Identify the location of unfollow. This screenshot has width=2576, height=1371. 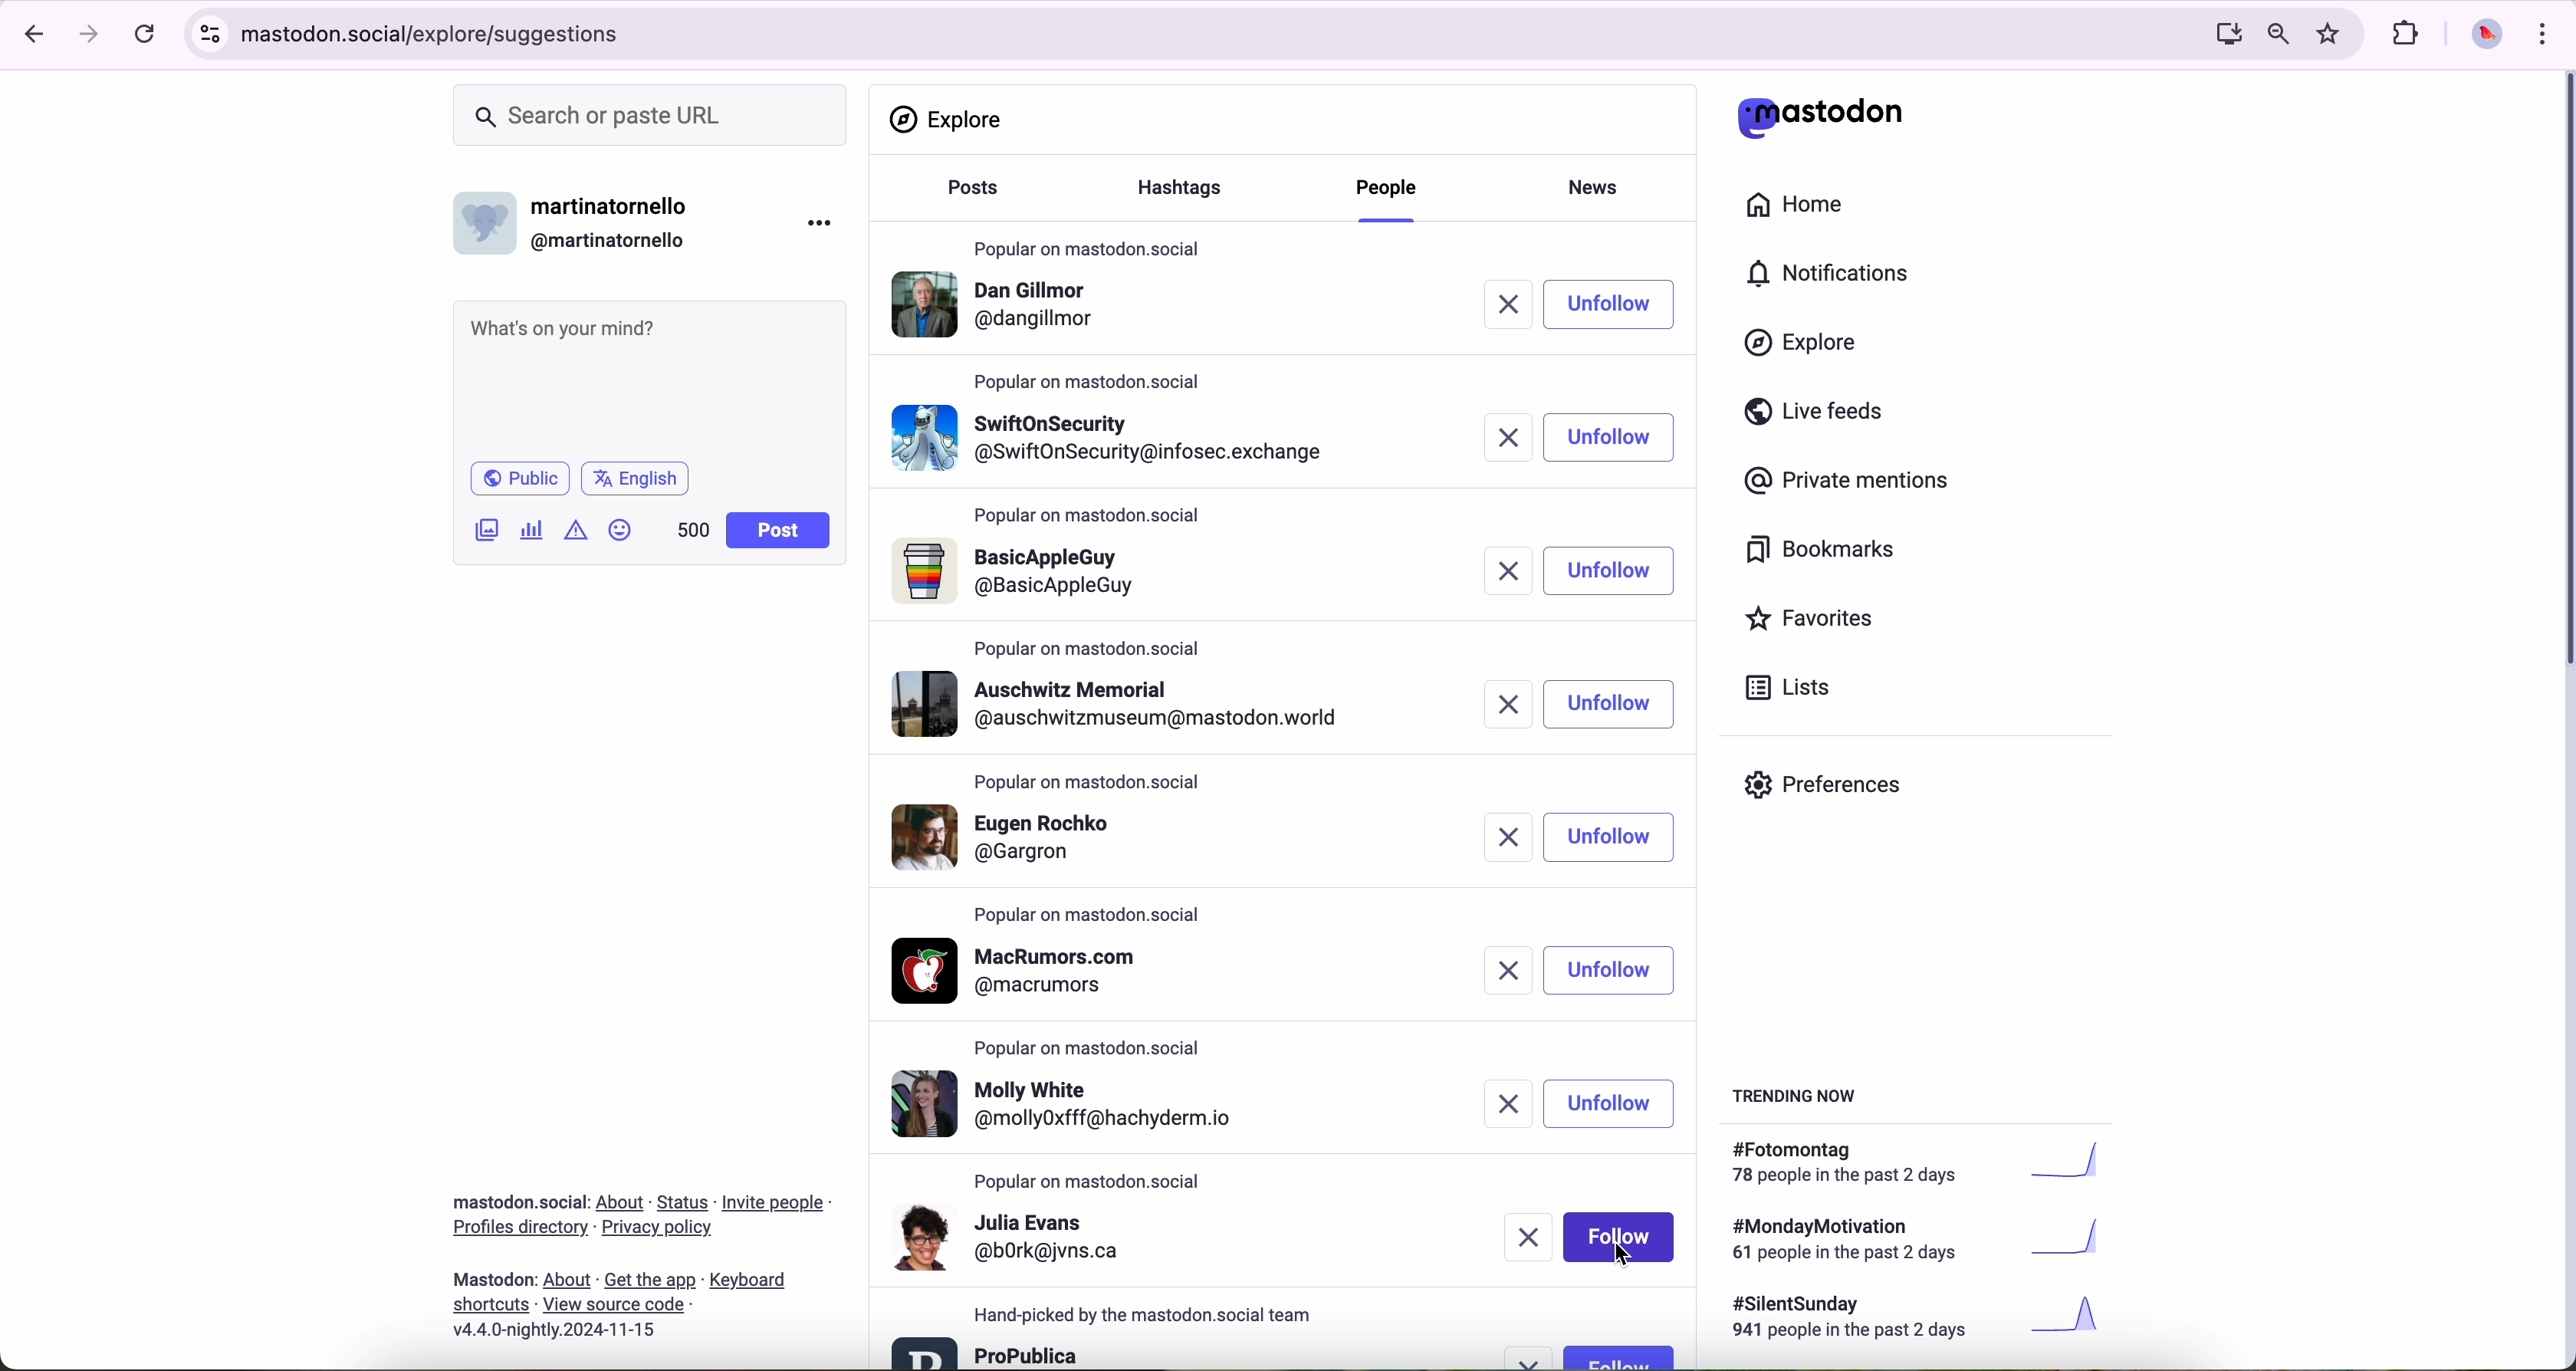
(1613, 971).